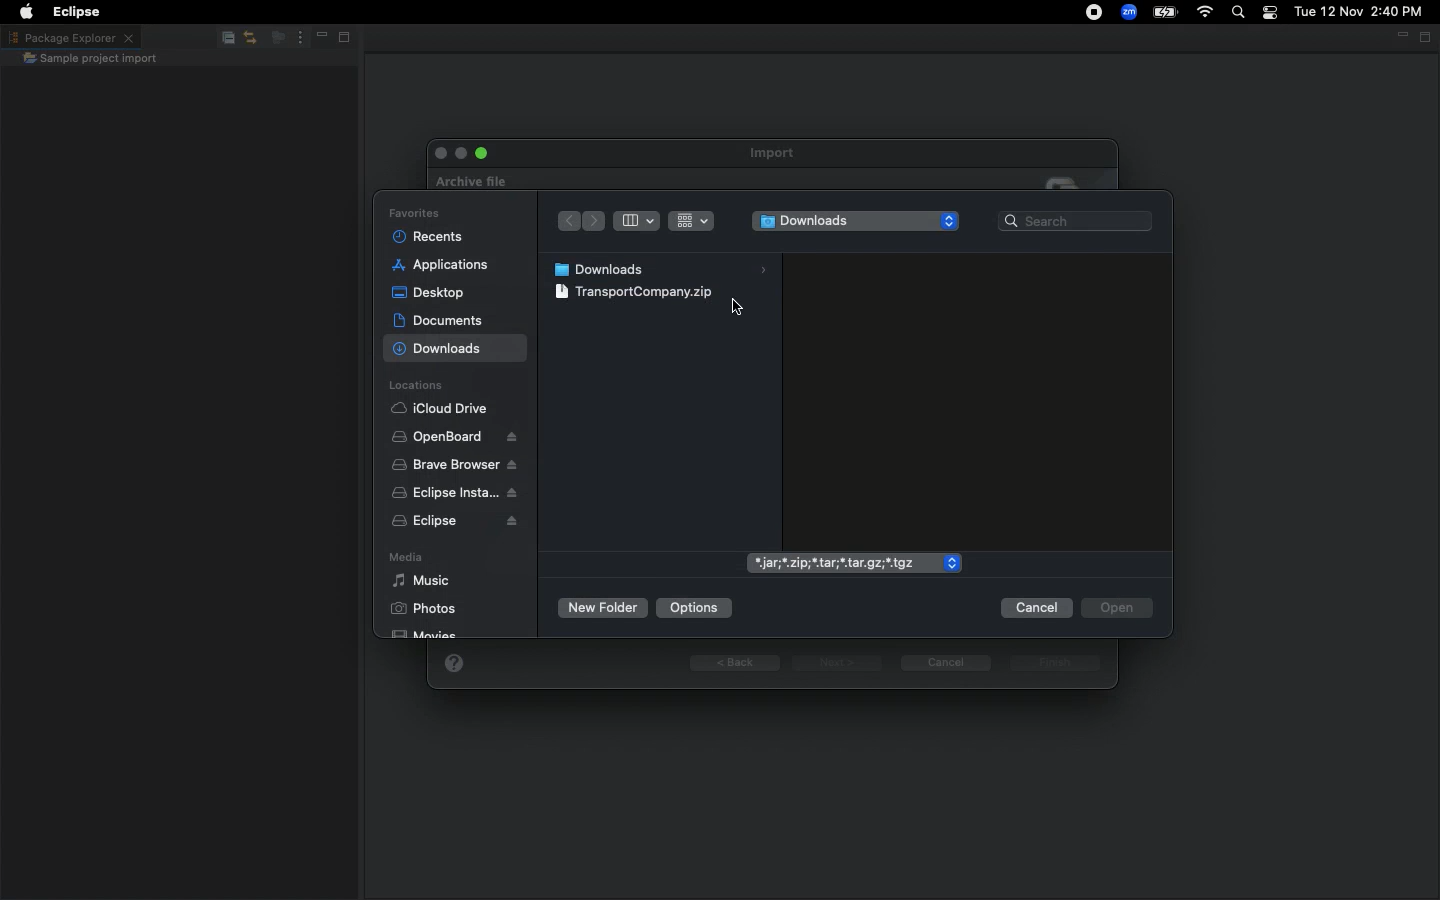 Image resolution: width=1440 pixels, height=900 pixels. Describe the element at coordinates (451, 493) in the screenshot. I see `eclipse insta` at that location.